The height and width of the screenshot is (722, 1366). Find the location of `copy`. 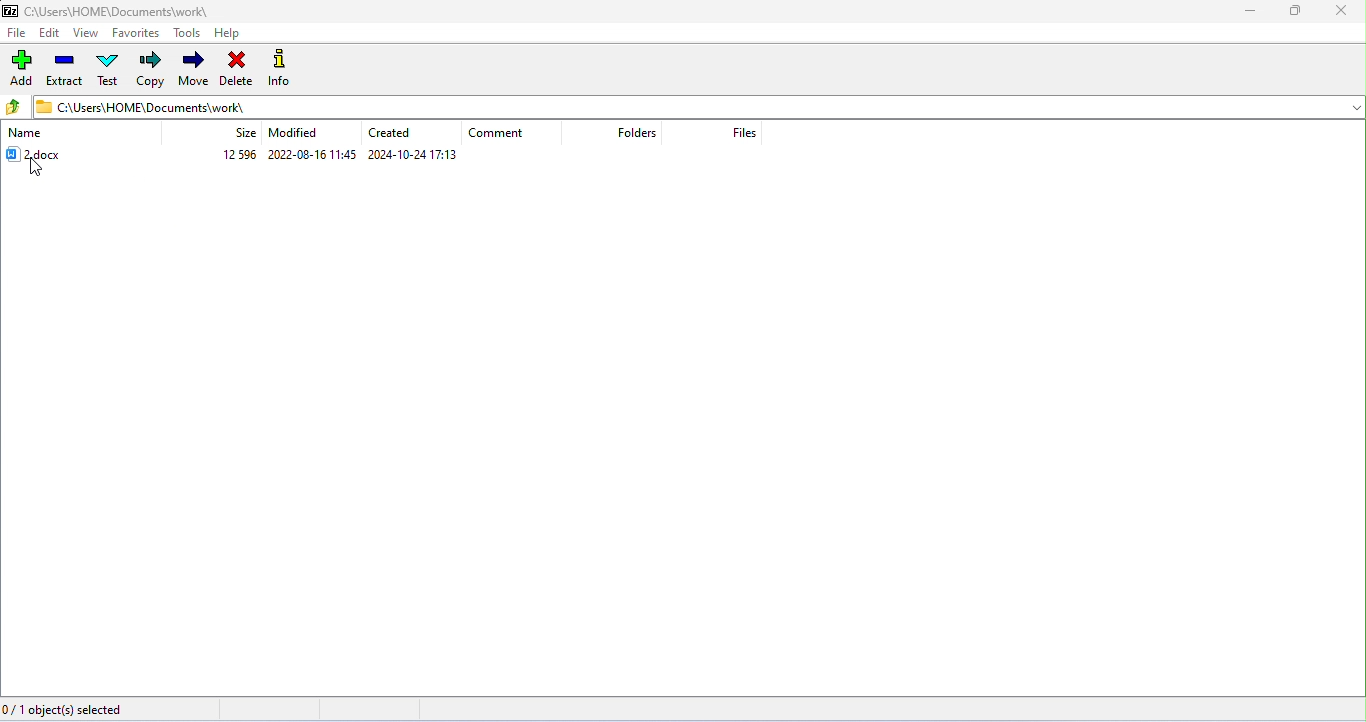

copy is located at coordinates (153, 70).